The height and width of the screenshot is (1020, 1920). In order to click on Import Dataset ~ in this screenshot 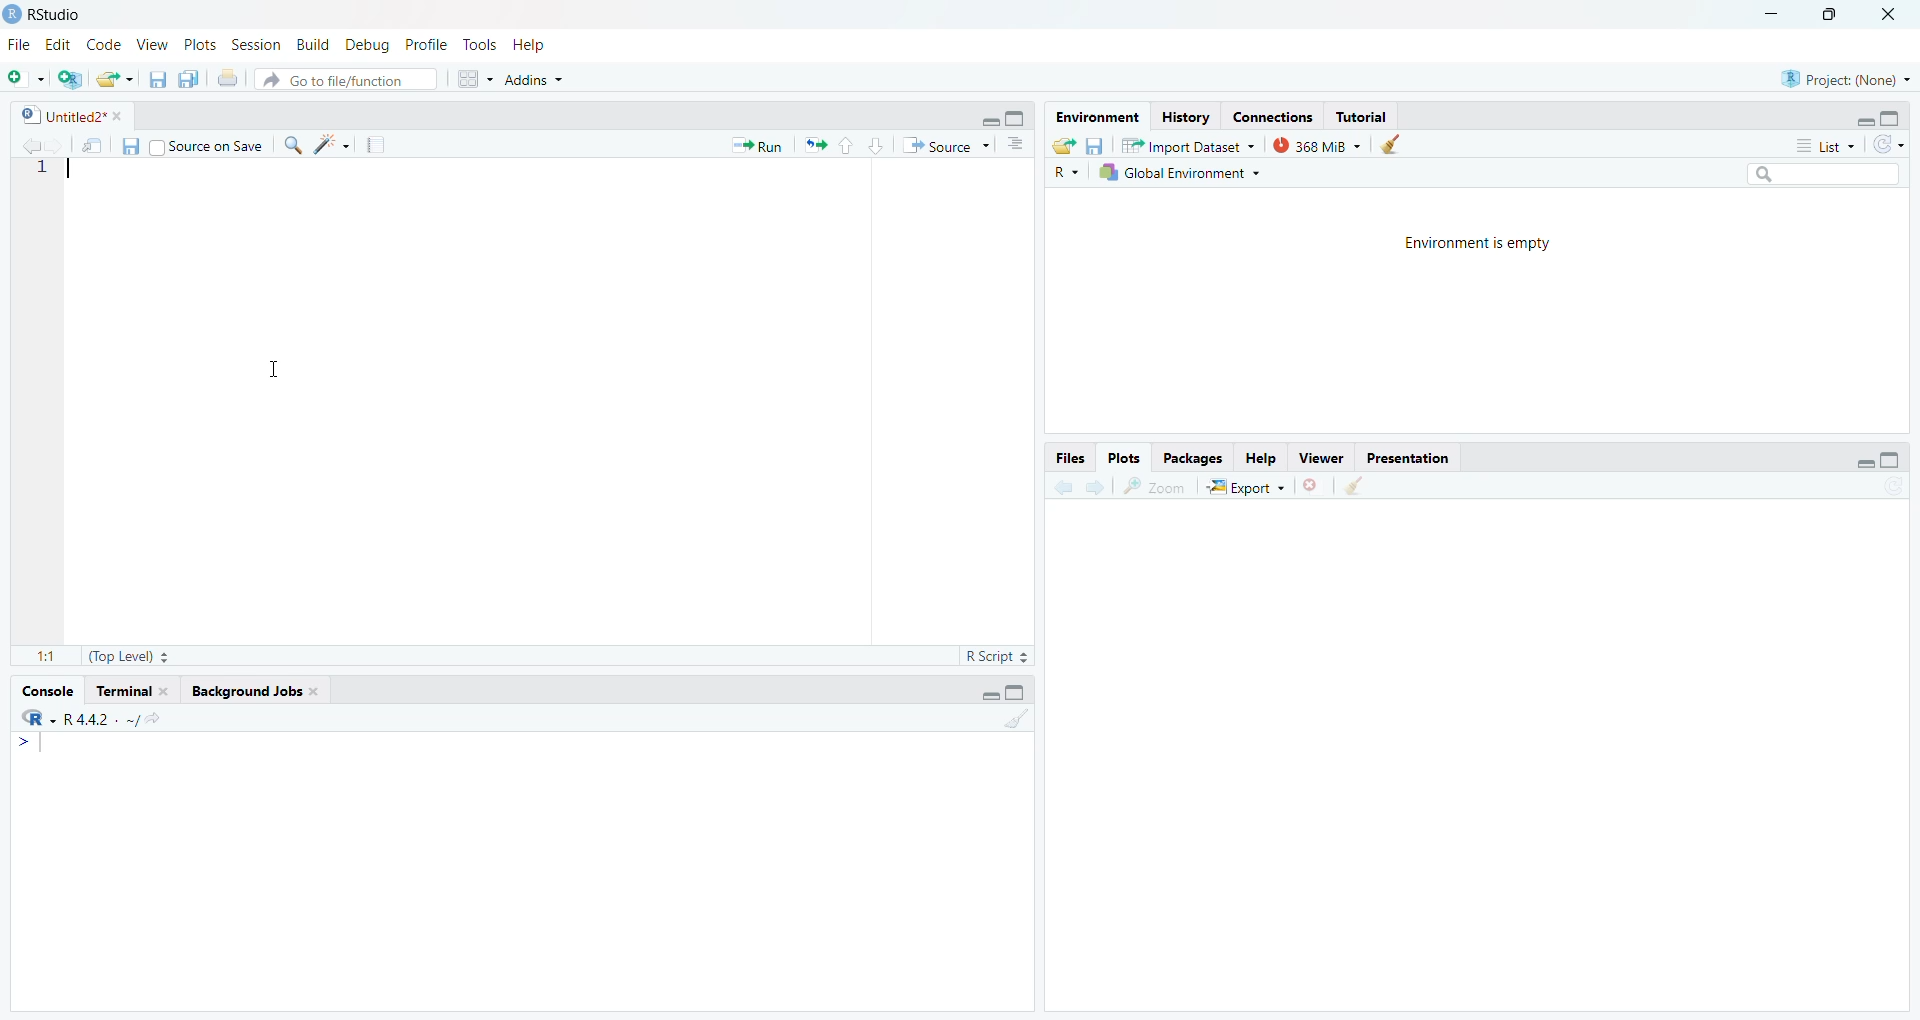, I will do `click(1190, 144)`.